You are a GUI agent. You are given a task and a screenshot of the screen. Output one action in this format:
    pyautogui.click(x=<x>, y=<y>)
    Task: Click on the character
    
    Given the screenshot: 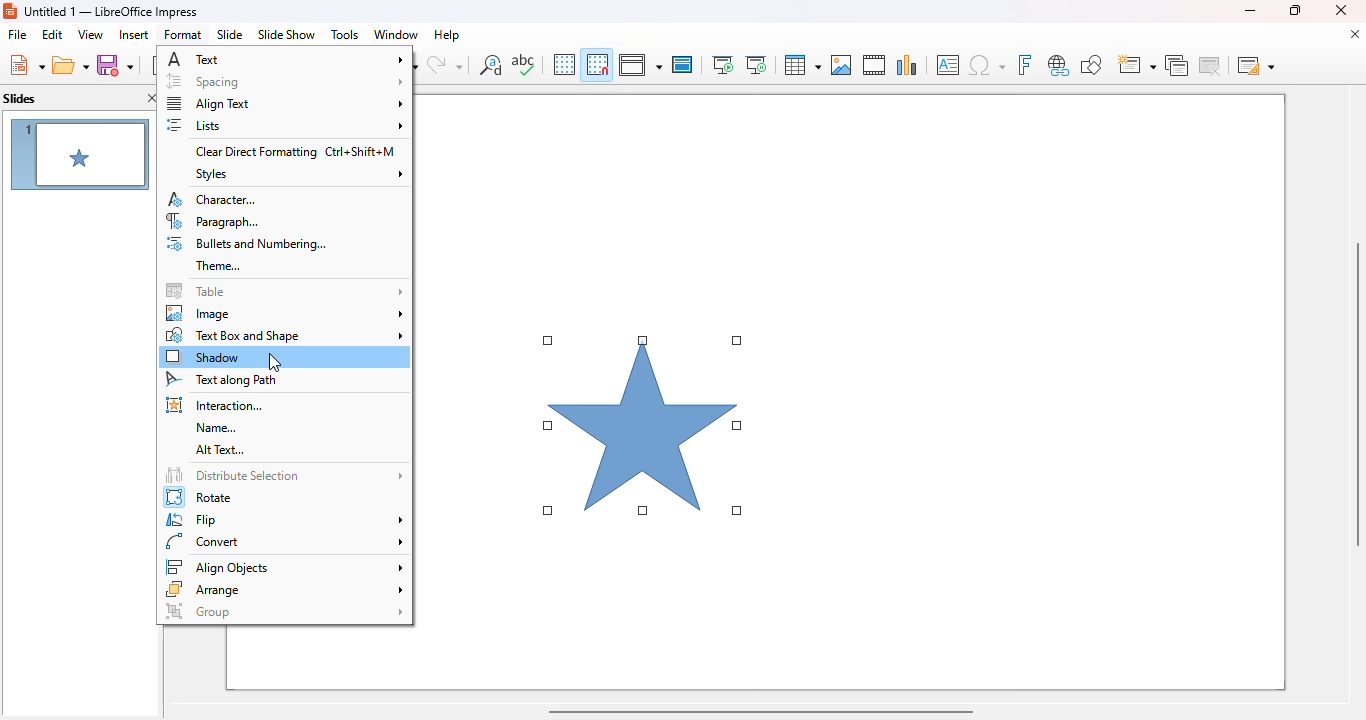 What is the action you would take?
    pyautogui.click(x=213, y=199)
    